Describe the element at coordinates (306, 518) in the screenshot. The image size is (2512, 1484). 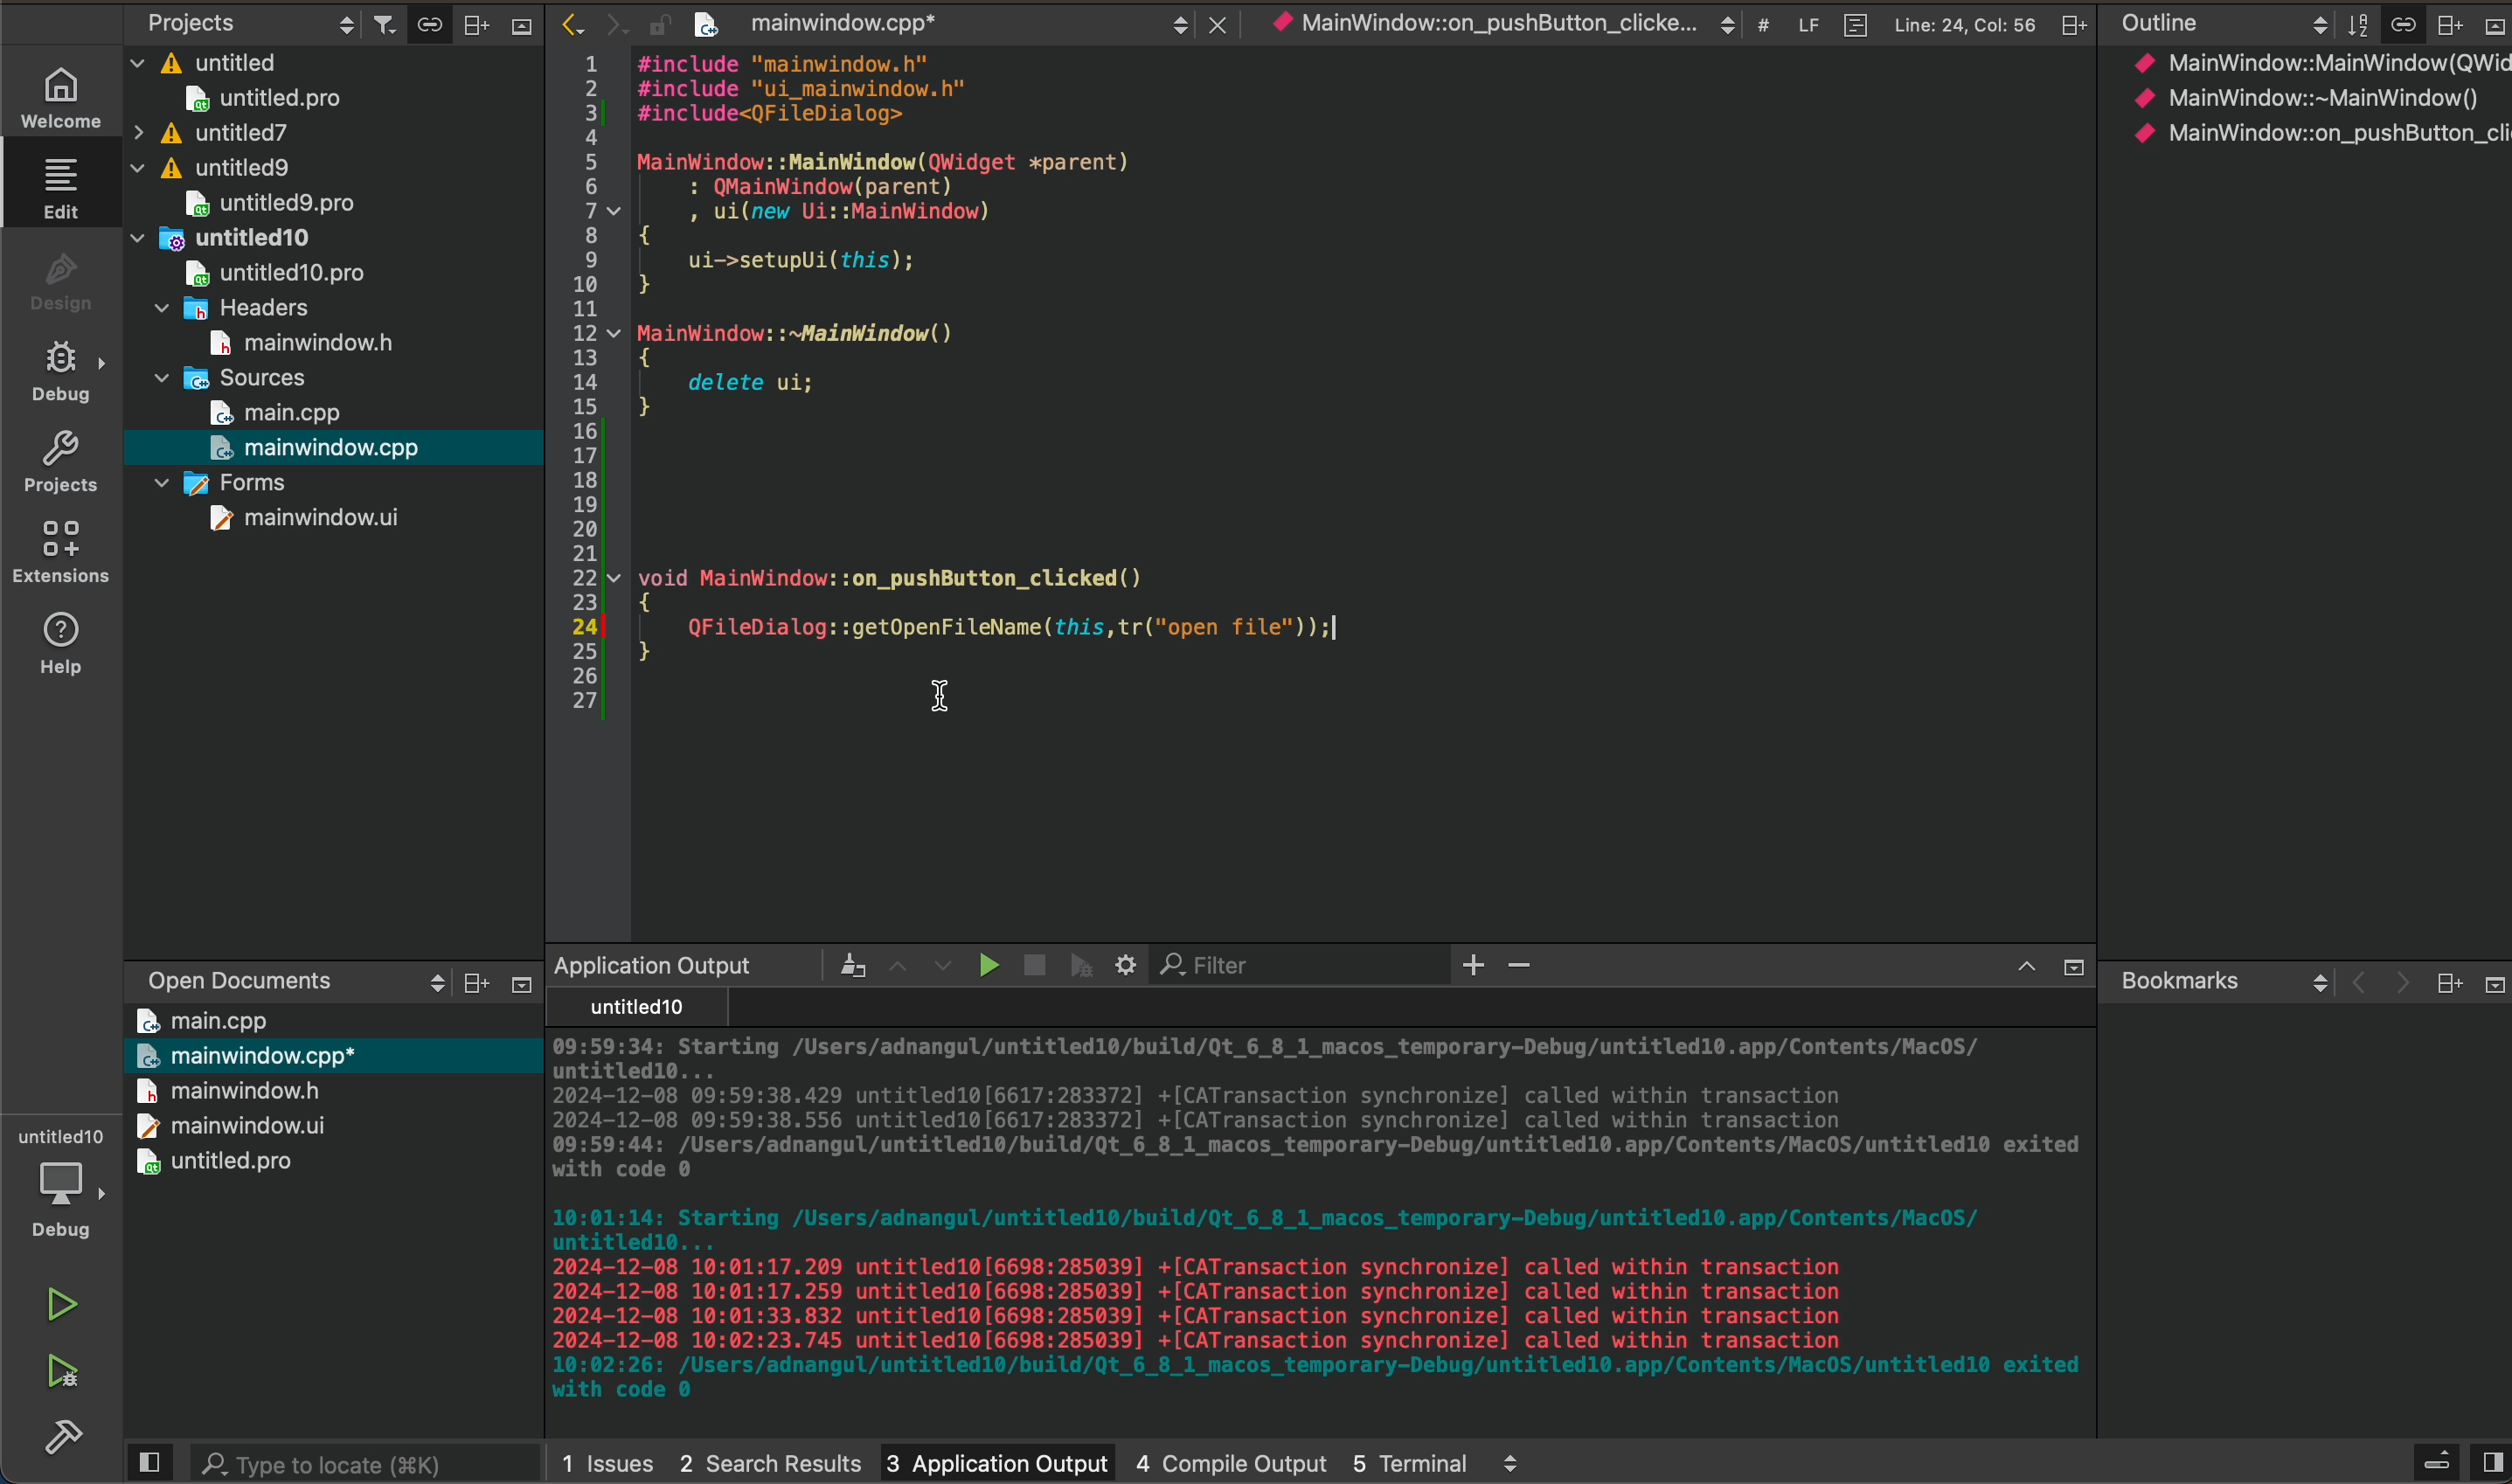
I see `mainwindow.ui` at that location.